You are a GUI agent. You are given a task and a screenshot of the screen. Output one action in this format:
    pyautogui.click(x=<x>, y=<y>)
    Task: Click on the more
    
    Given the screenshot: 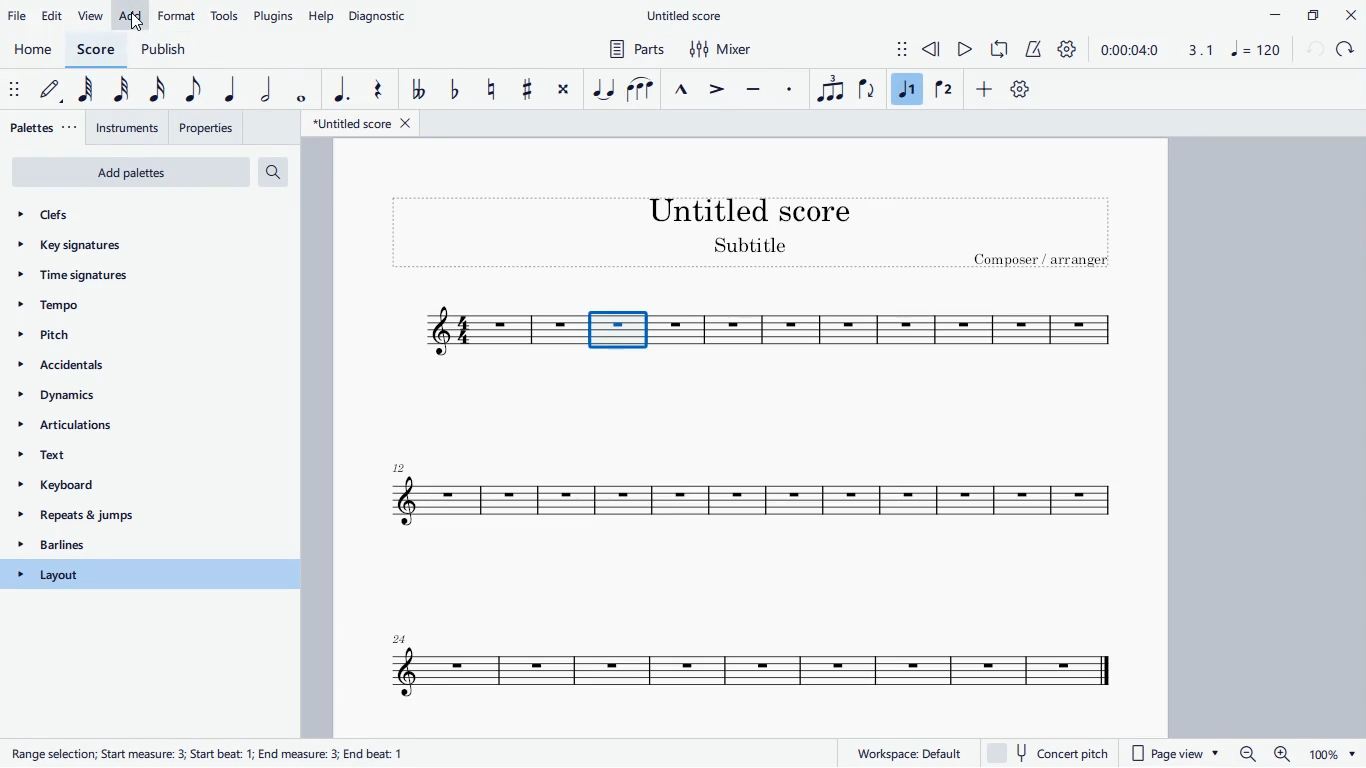 What is the action you would take?
    pyautogui.click(x=987, y=92)
    